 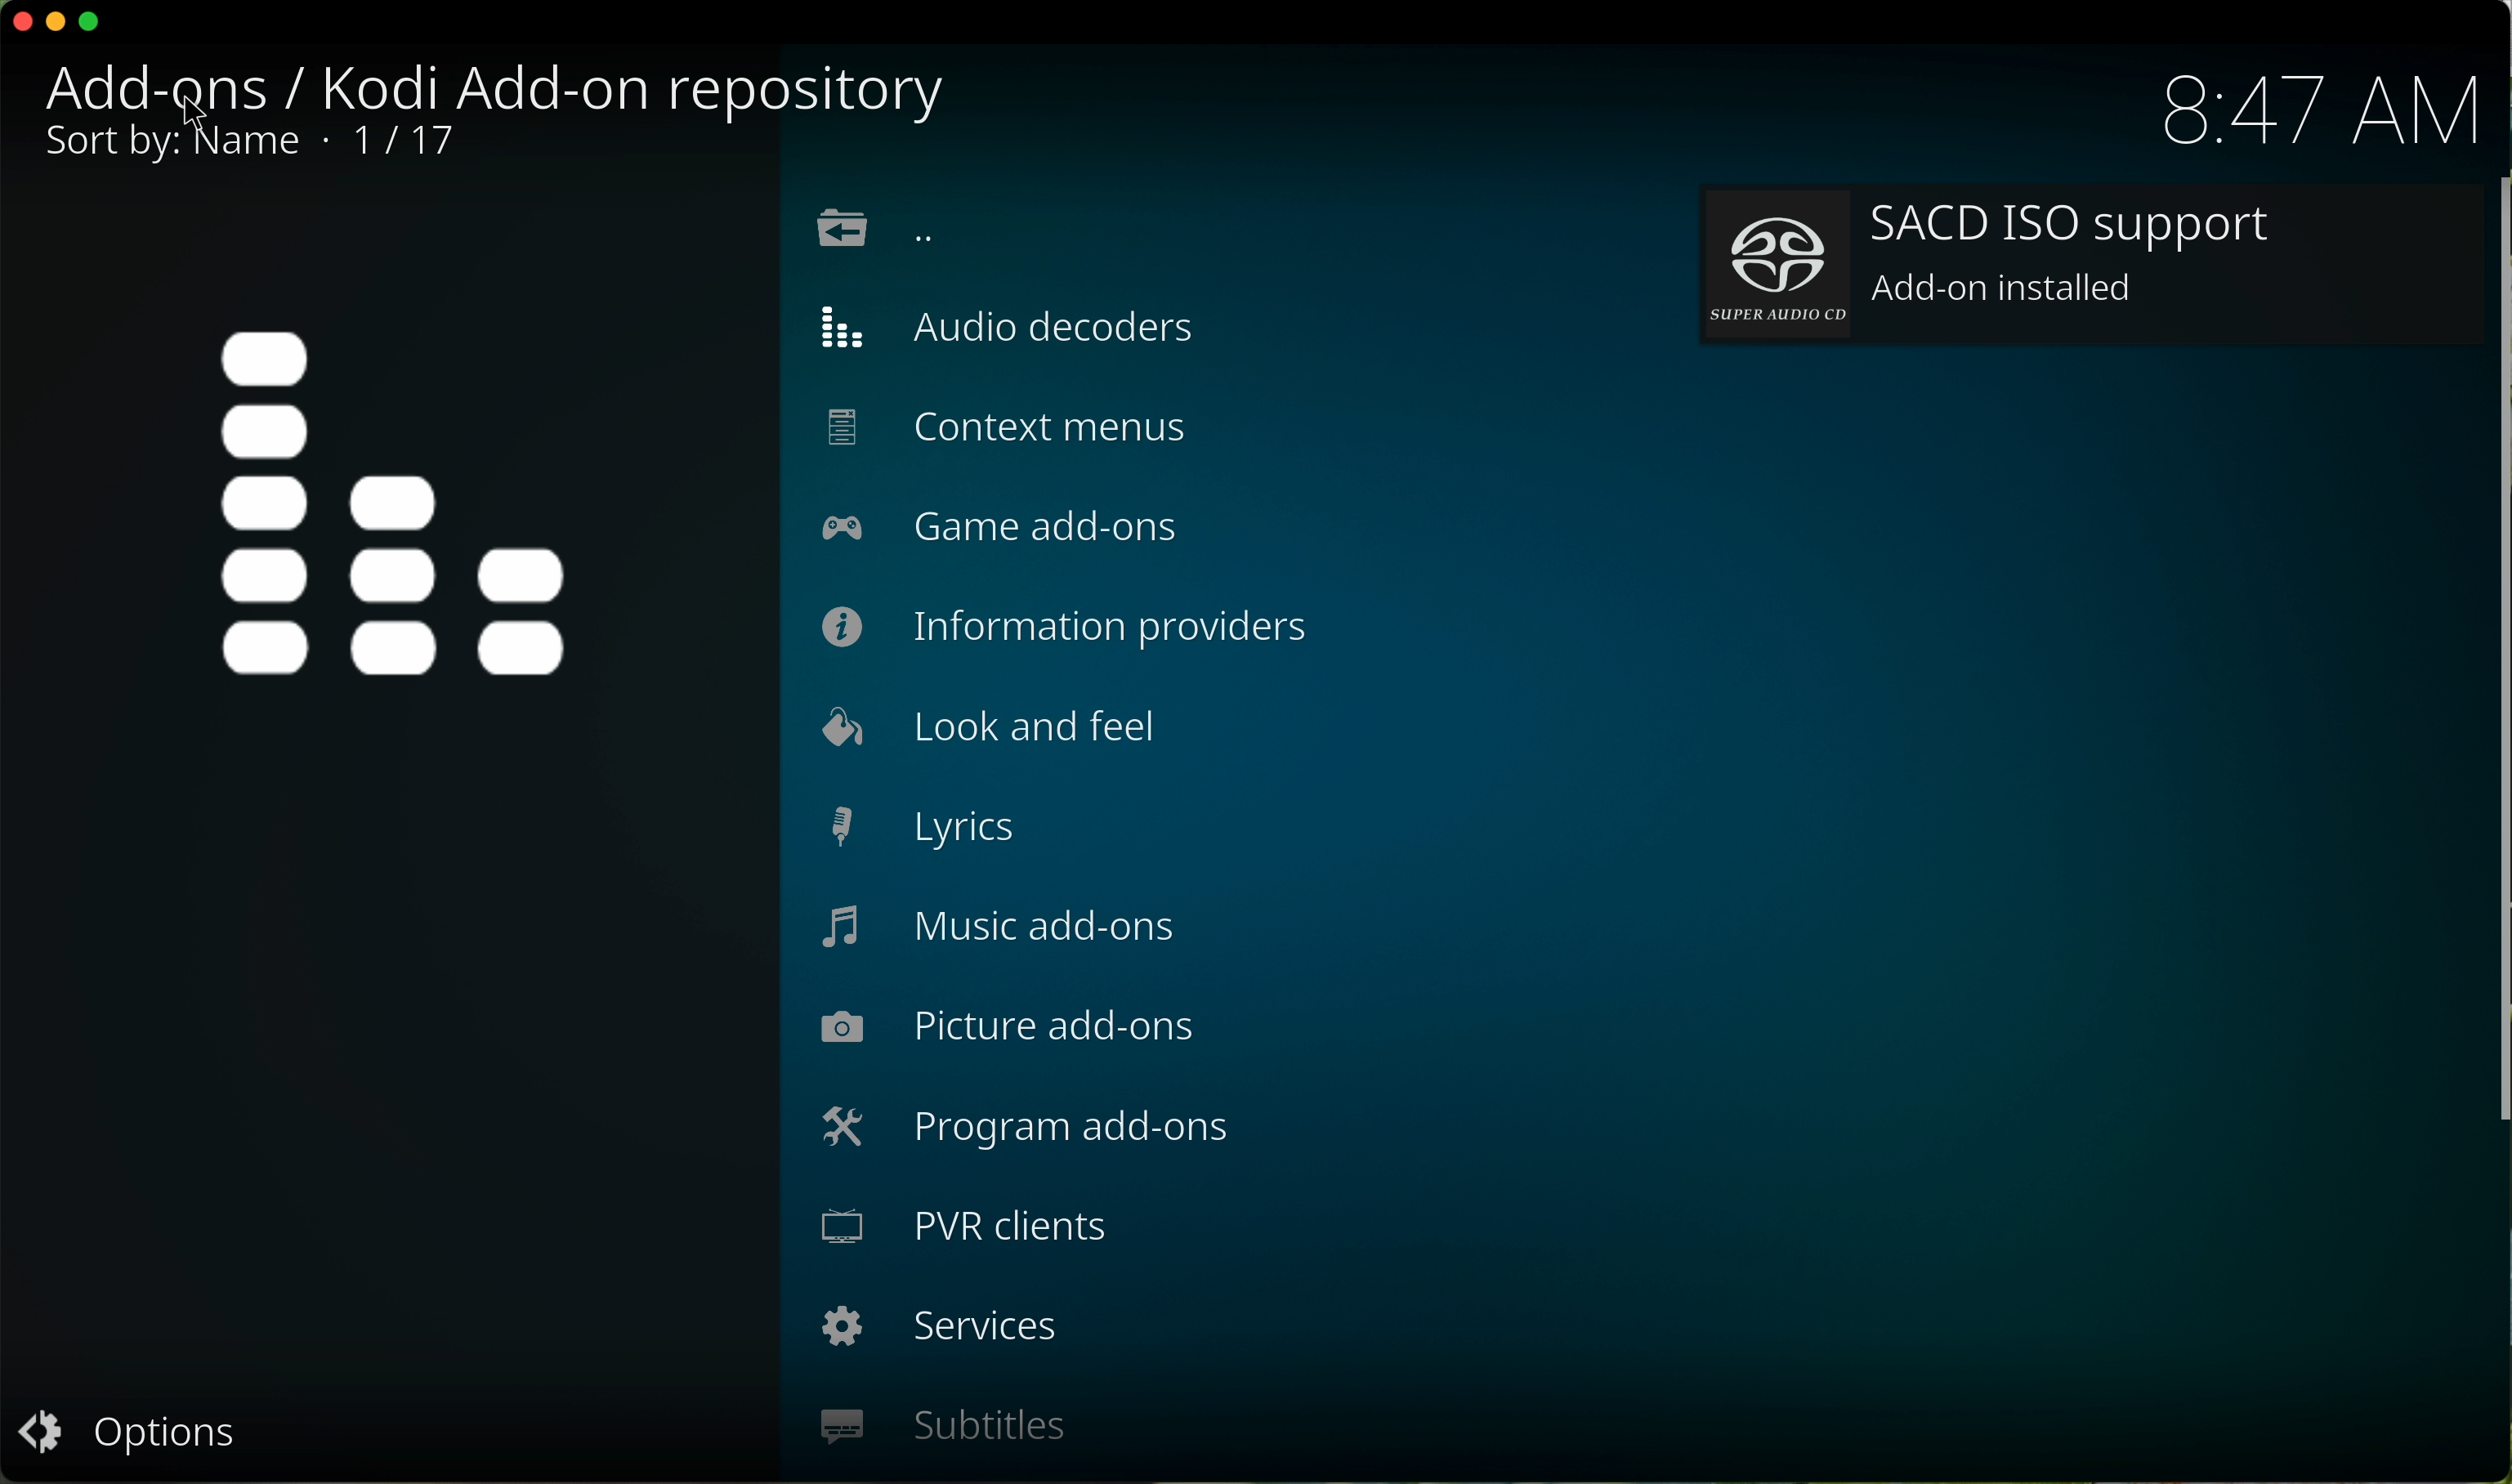 I want to click on services, so click(x=934, y=1328).